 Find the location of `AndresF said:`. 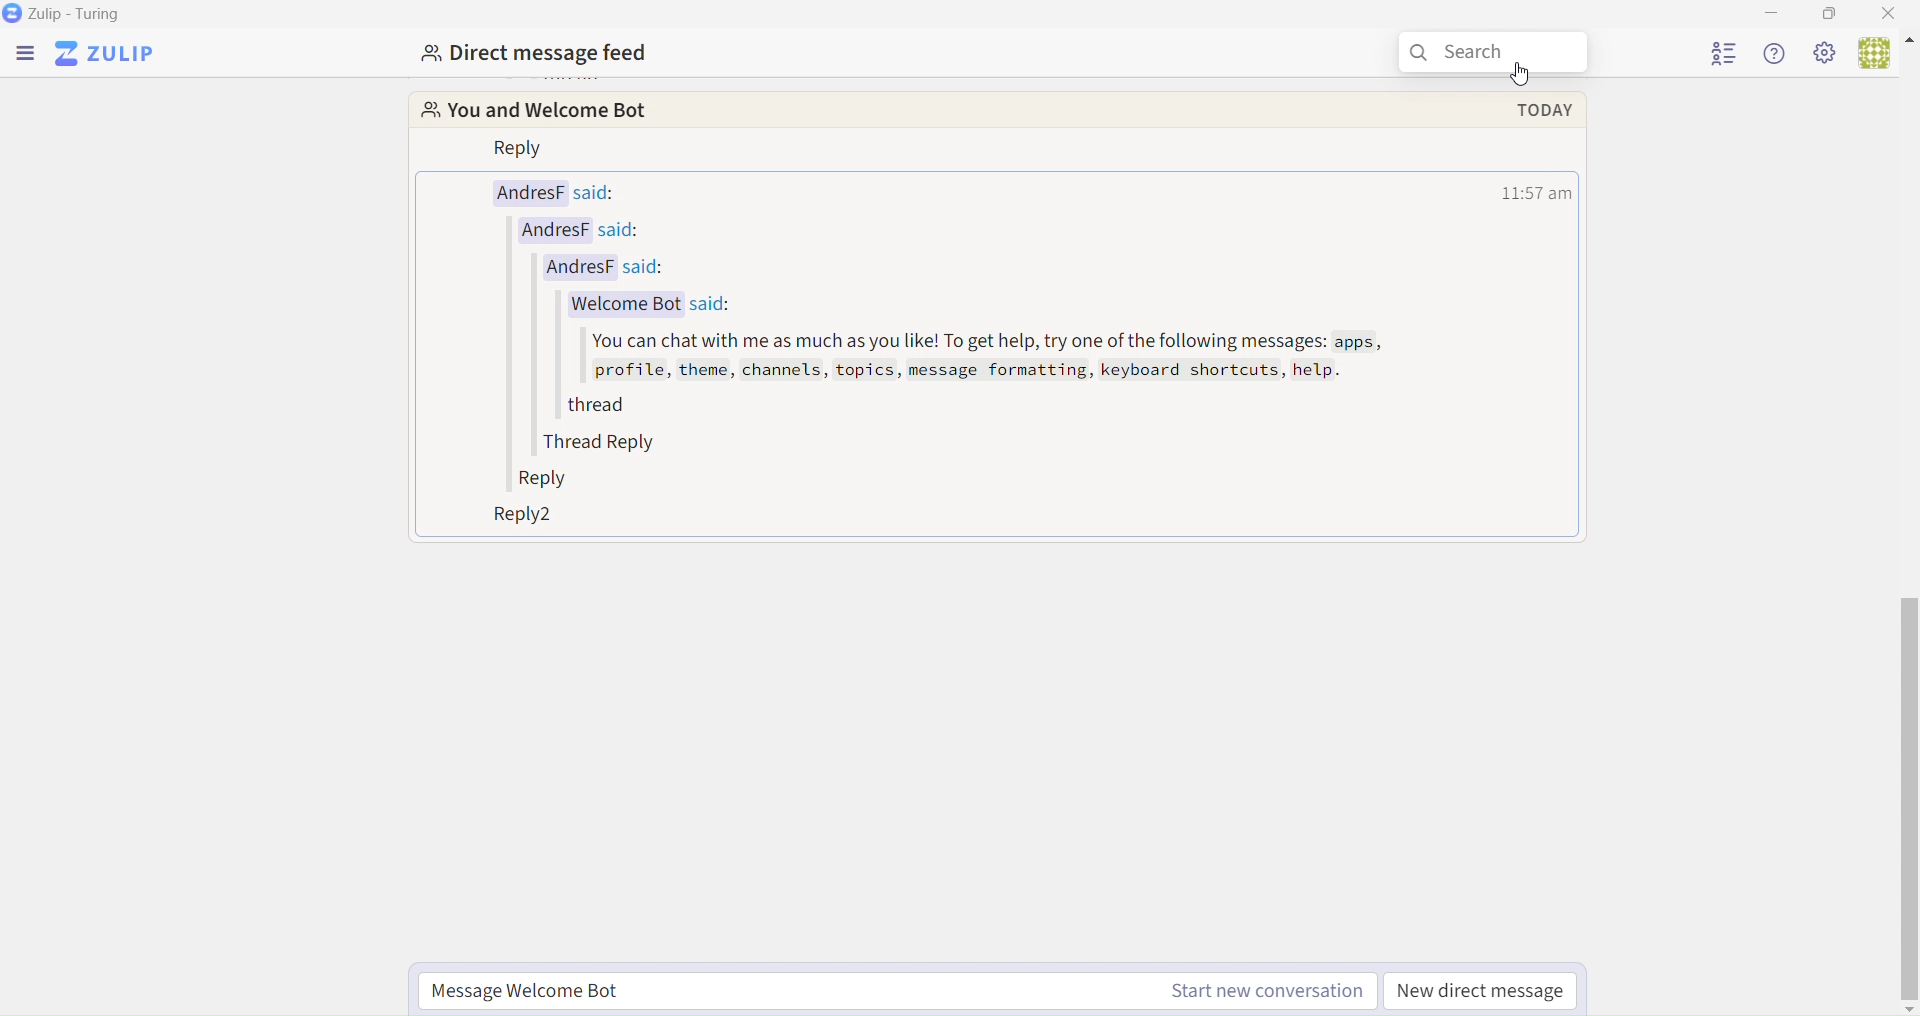

AndresF said: is located at coordinates (601, 230).